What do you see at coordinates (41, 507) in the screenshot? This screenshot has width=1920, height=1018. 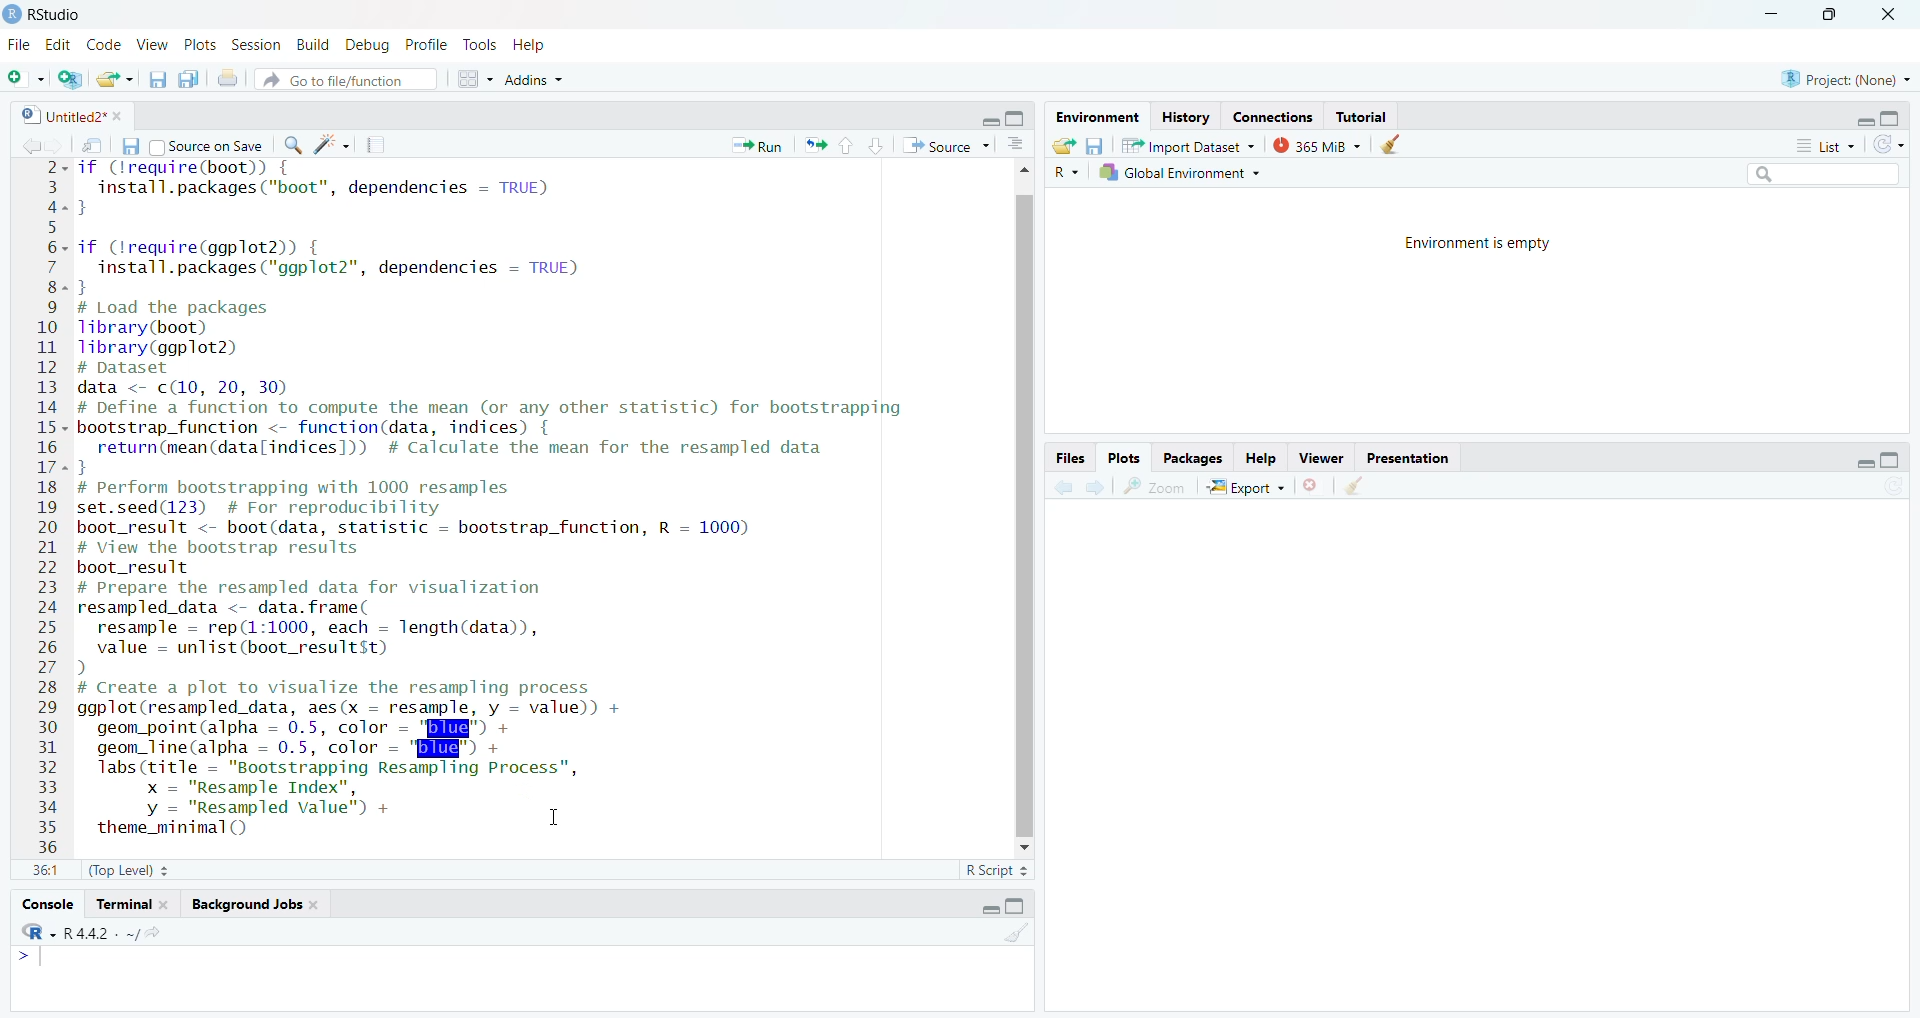 I see `23456789101112131415161718192021222324252627282930313233343536` at bounding box center [41, 507].